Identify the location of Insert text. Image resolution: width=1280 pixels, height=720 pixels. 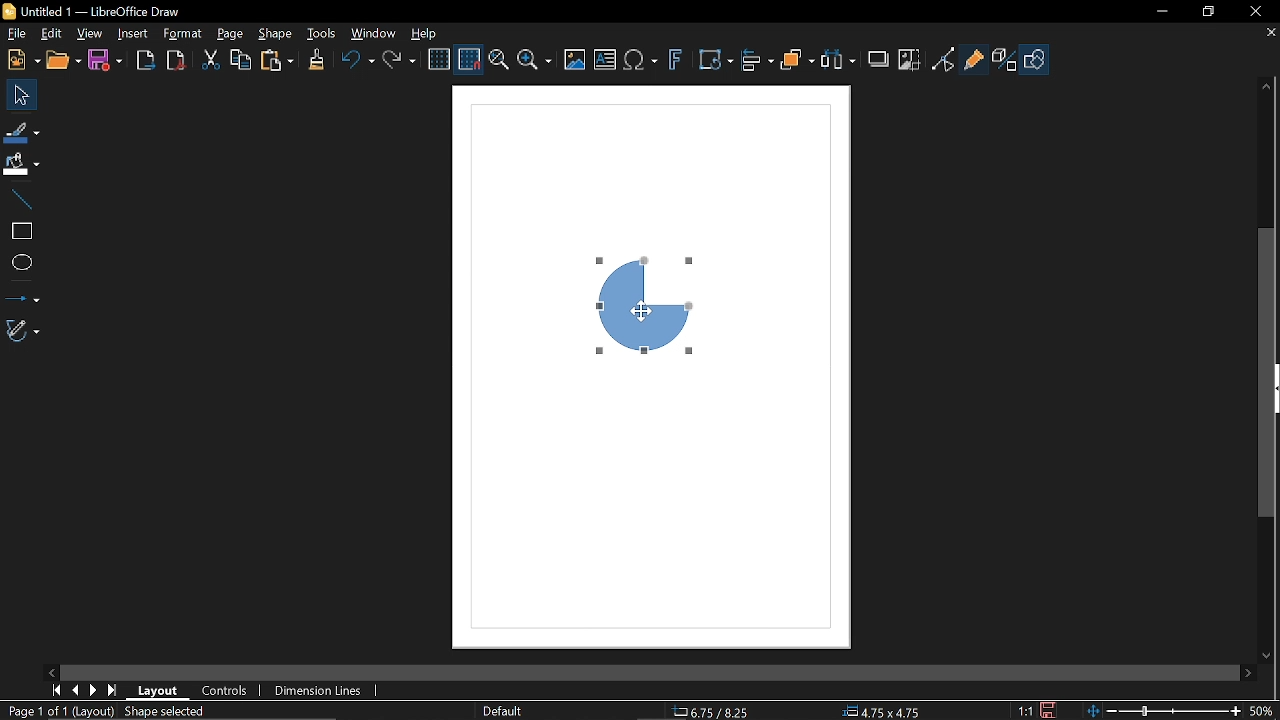
(605, 61).